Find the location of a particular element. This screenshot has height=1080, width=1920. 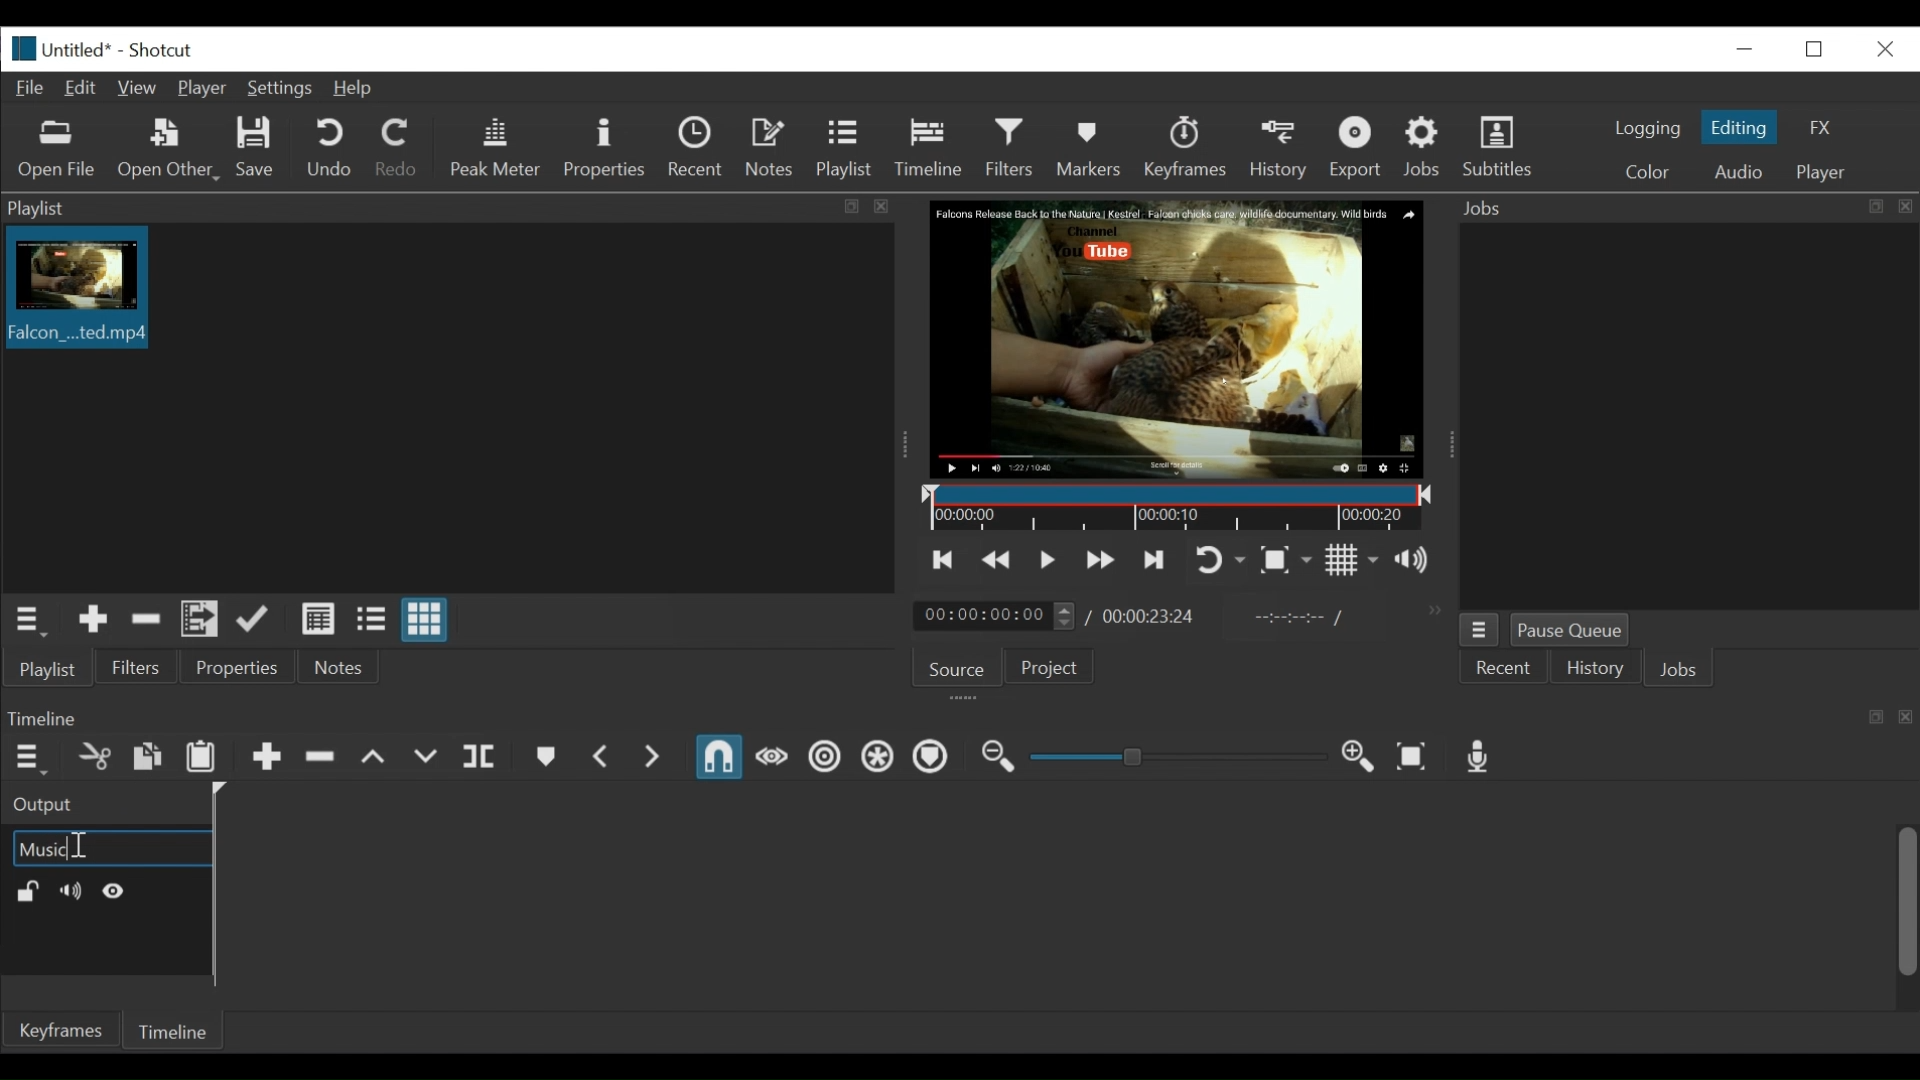

Properties is located at coordinates (604, 147).